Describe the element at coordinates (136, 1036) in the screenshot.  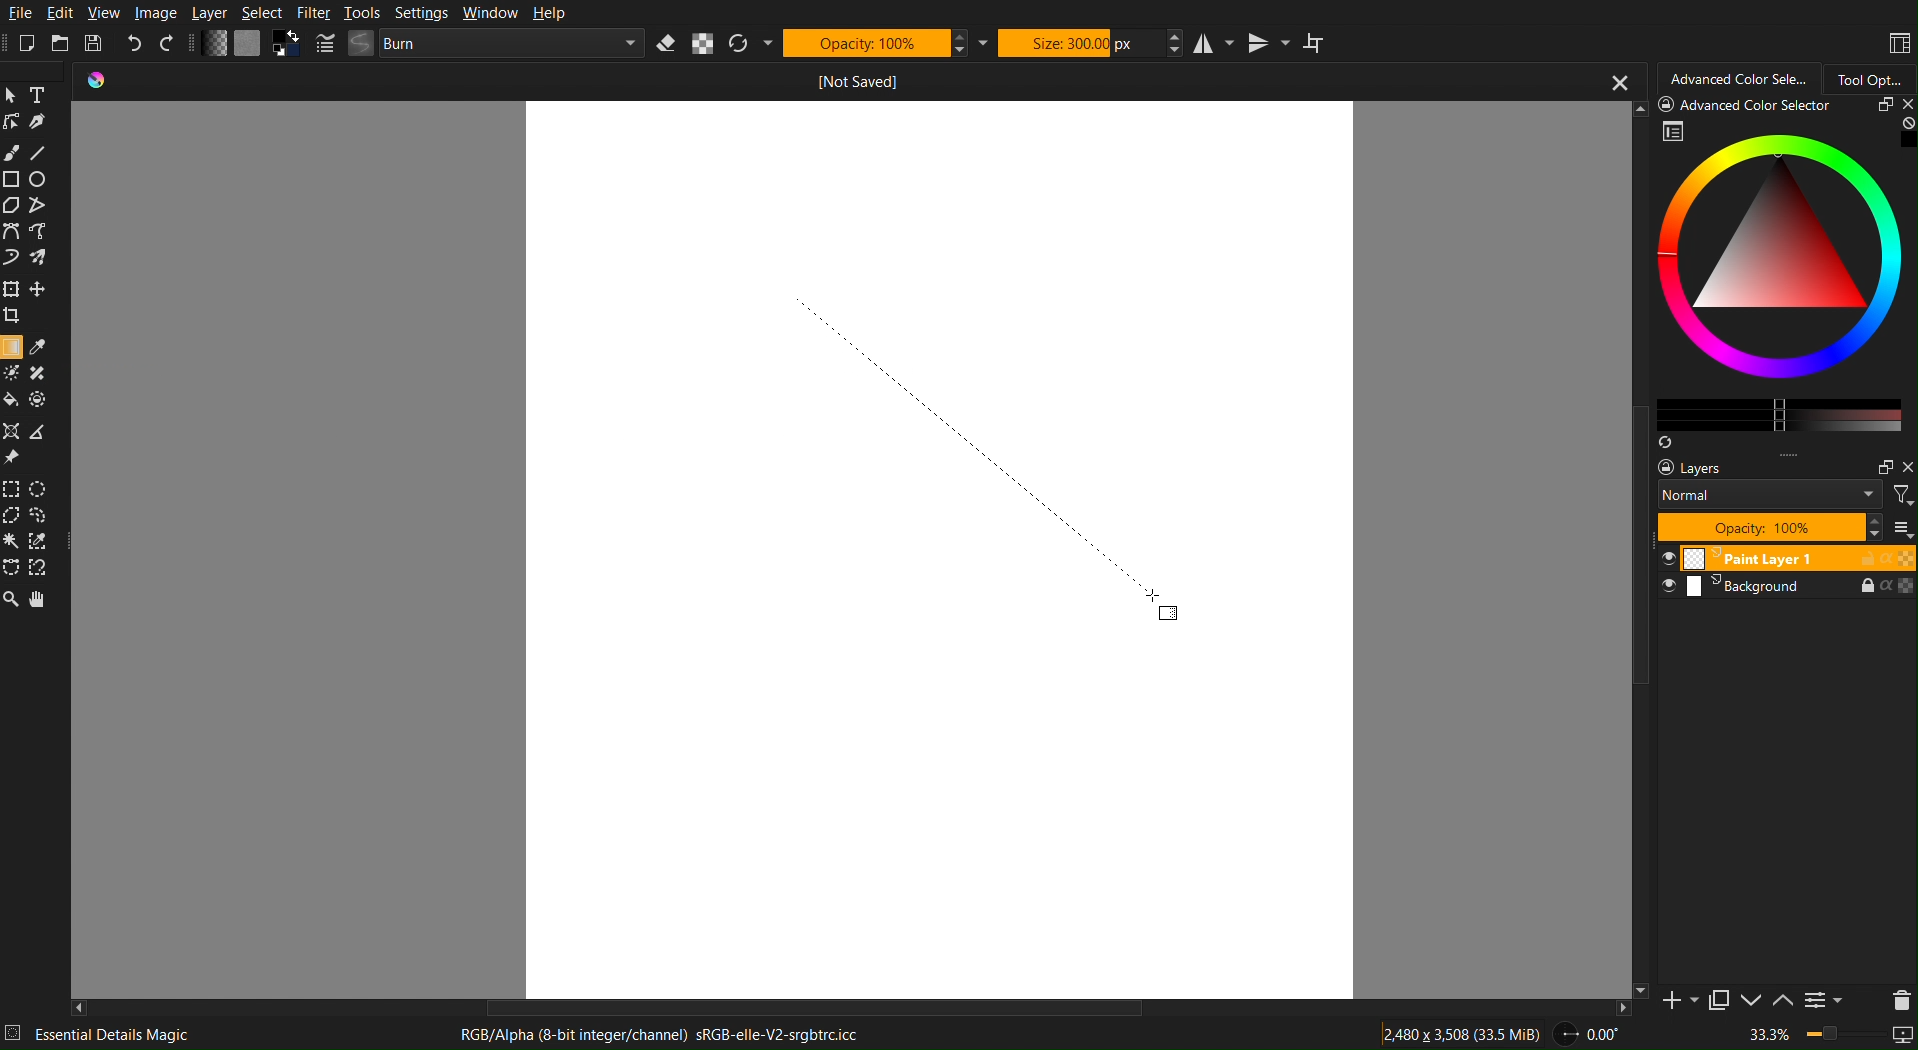
I see `Essential Details Magic` at that location.